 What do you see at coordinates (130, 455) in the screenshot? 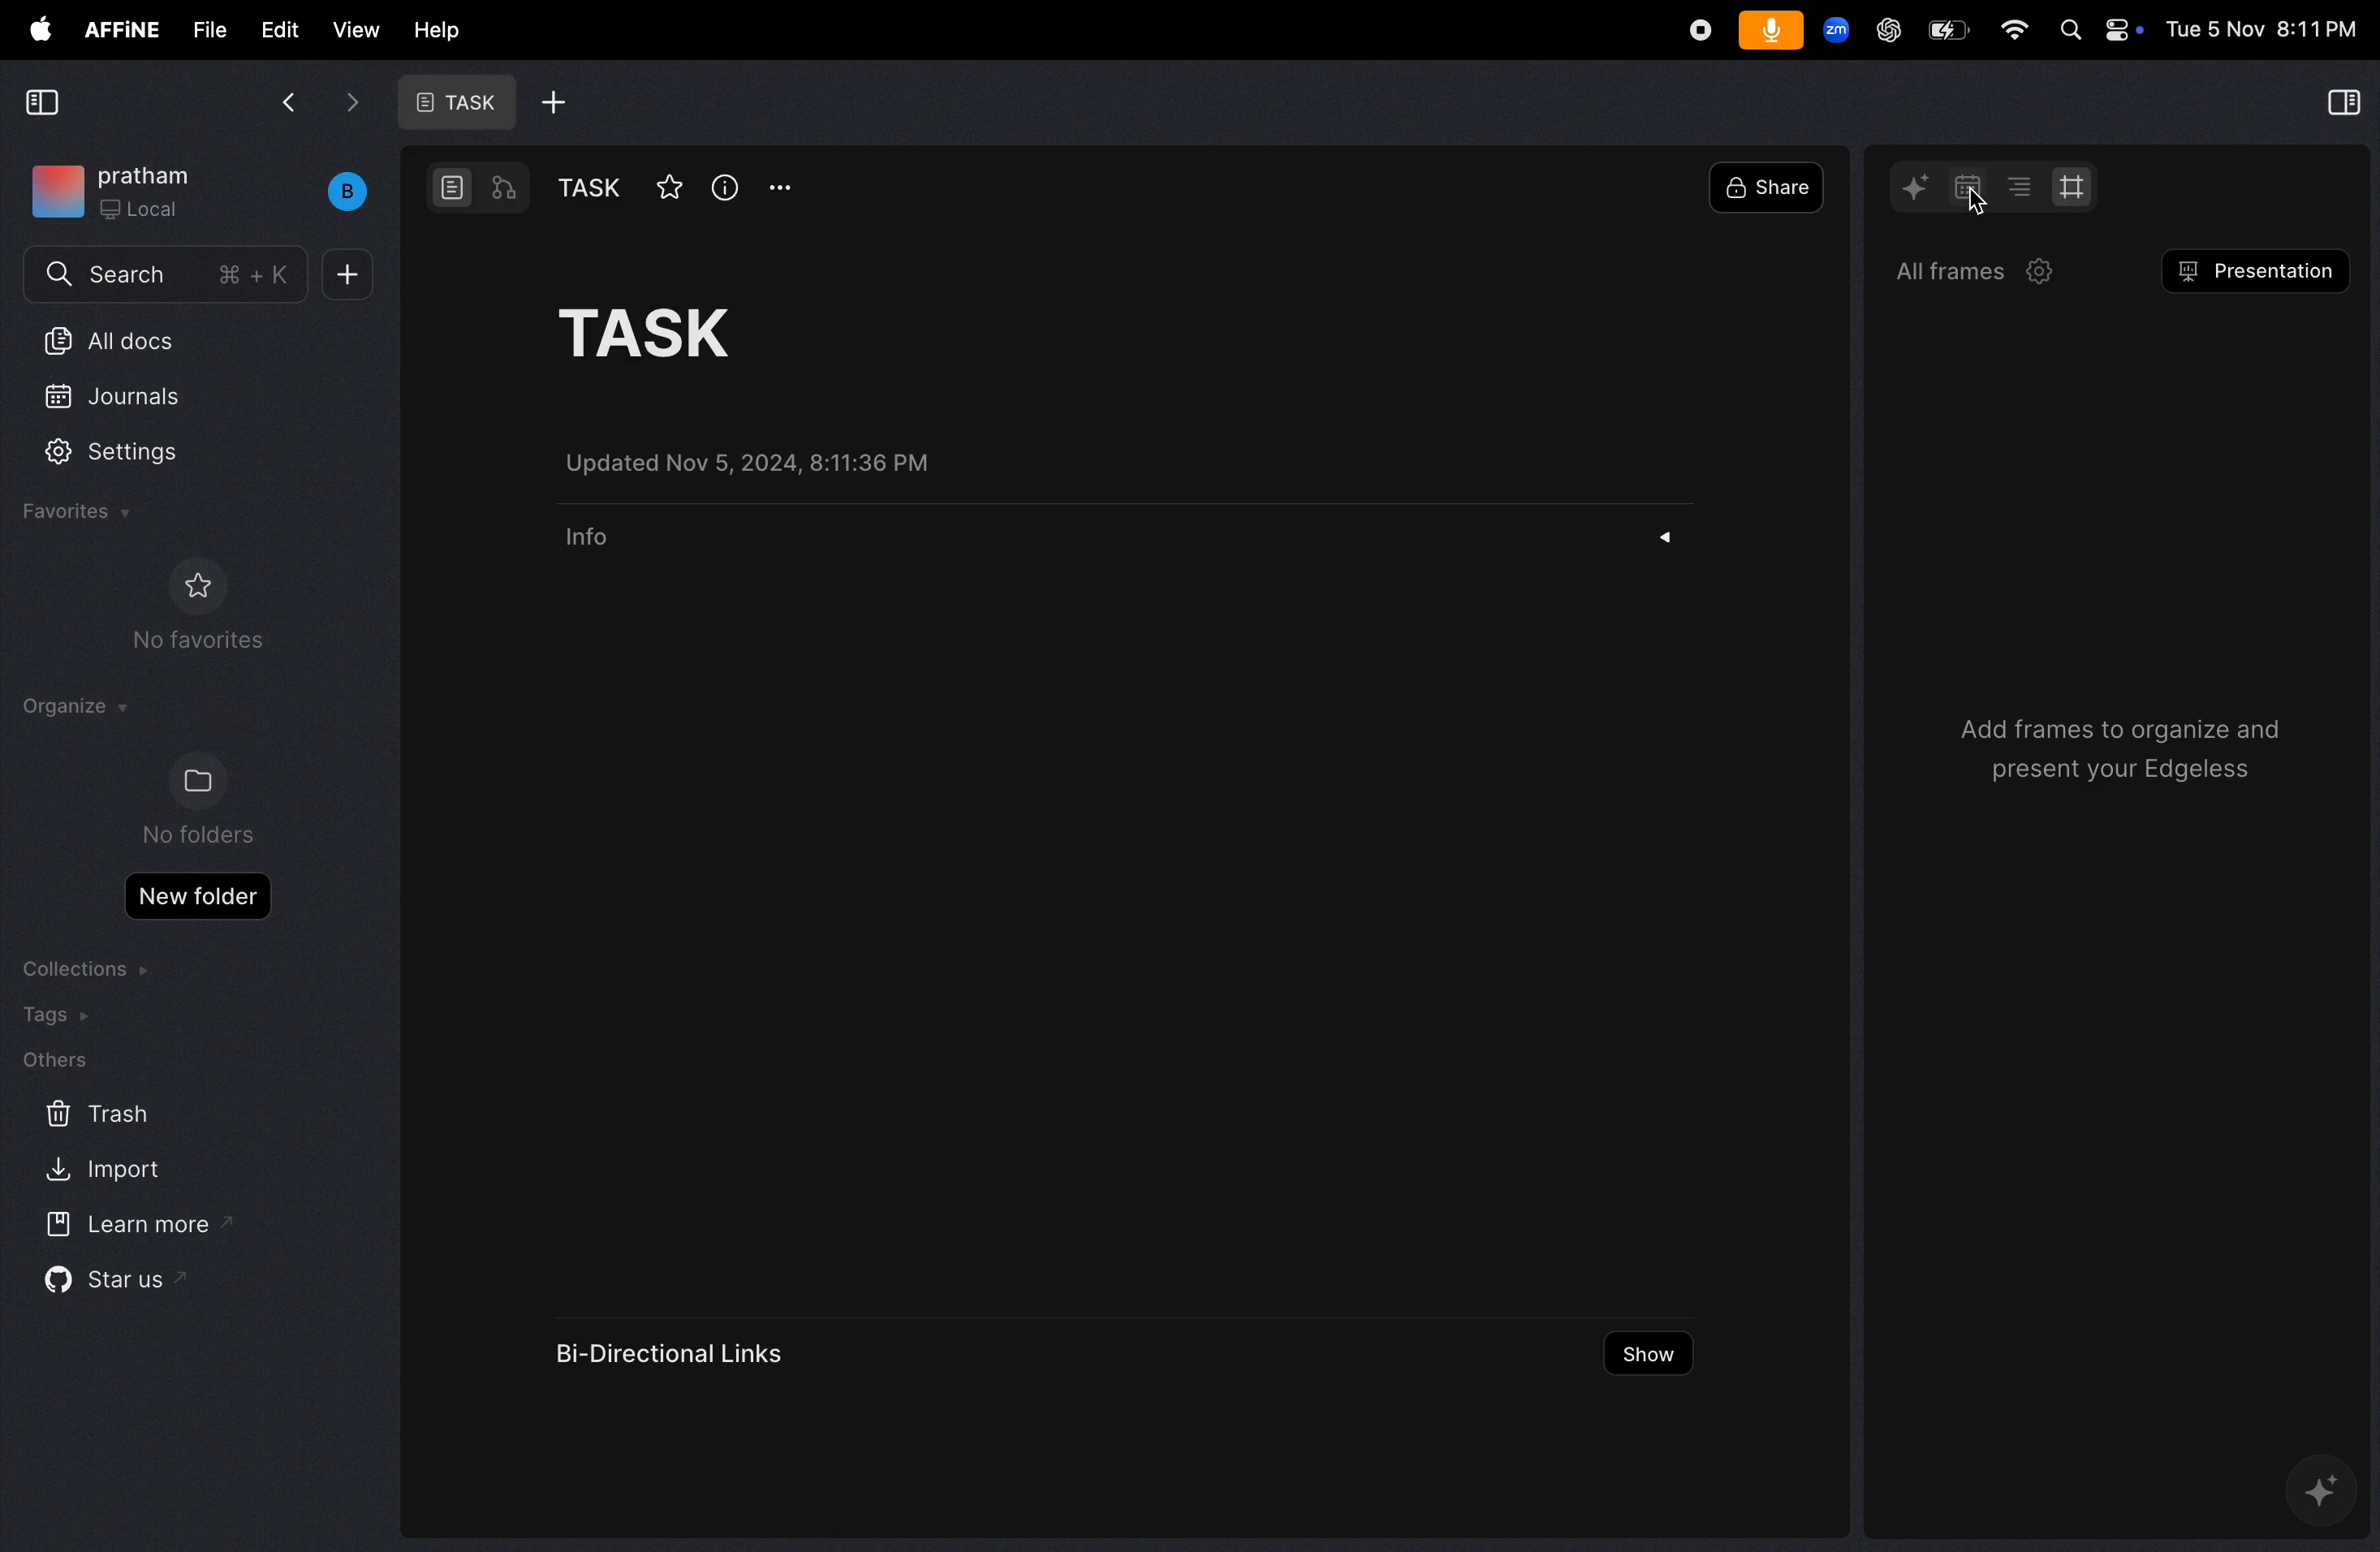
I see `settings` at bounding box center [130, 455].